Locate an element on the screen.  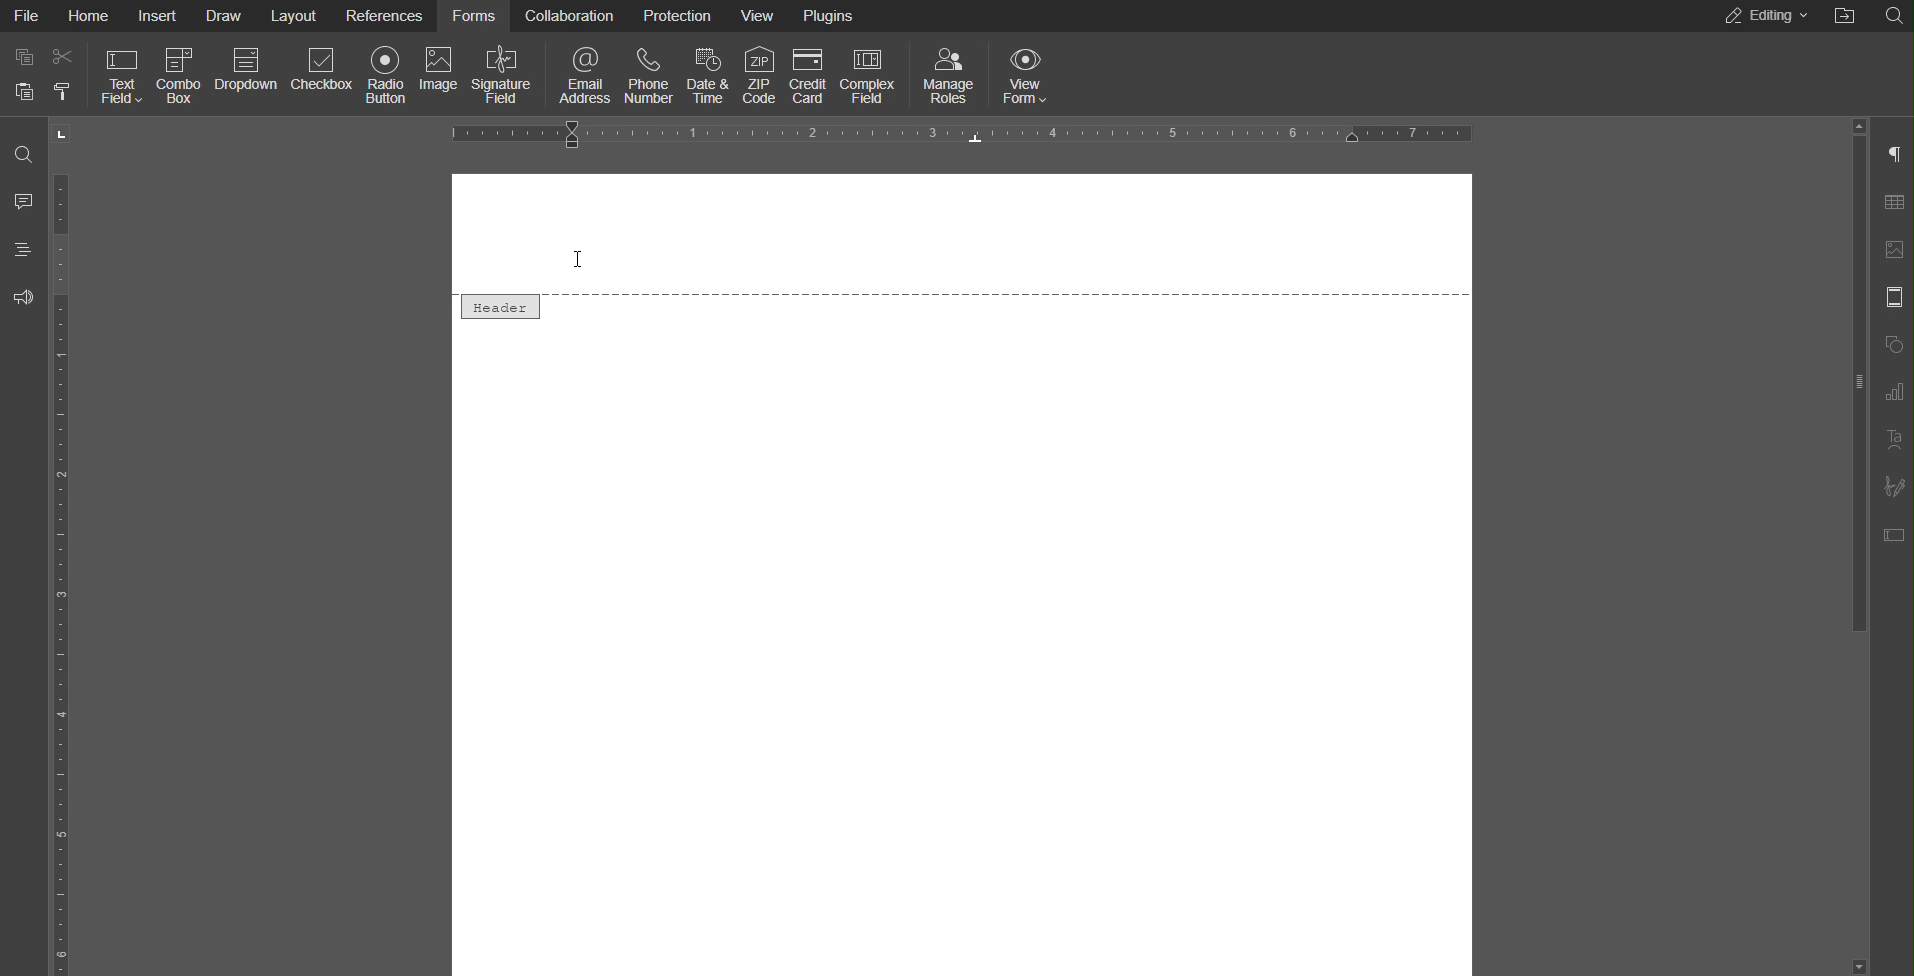
Shape Settings is located at coordinates (1892, 344).